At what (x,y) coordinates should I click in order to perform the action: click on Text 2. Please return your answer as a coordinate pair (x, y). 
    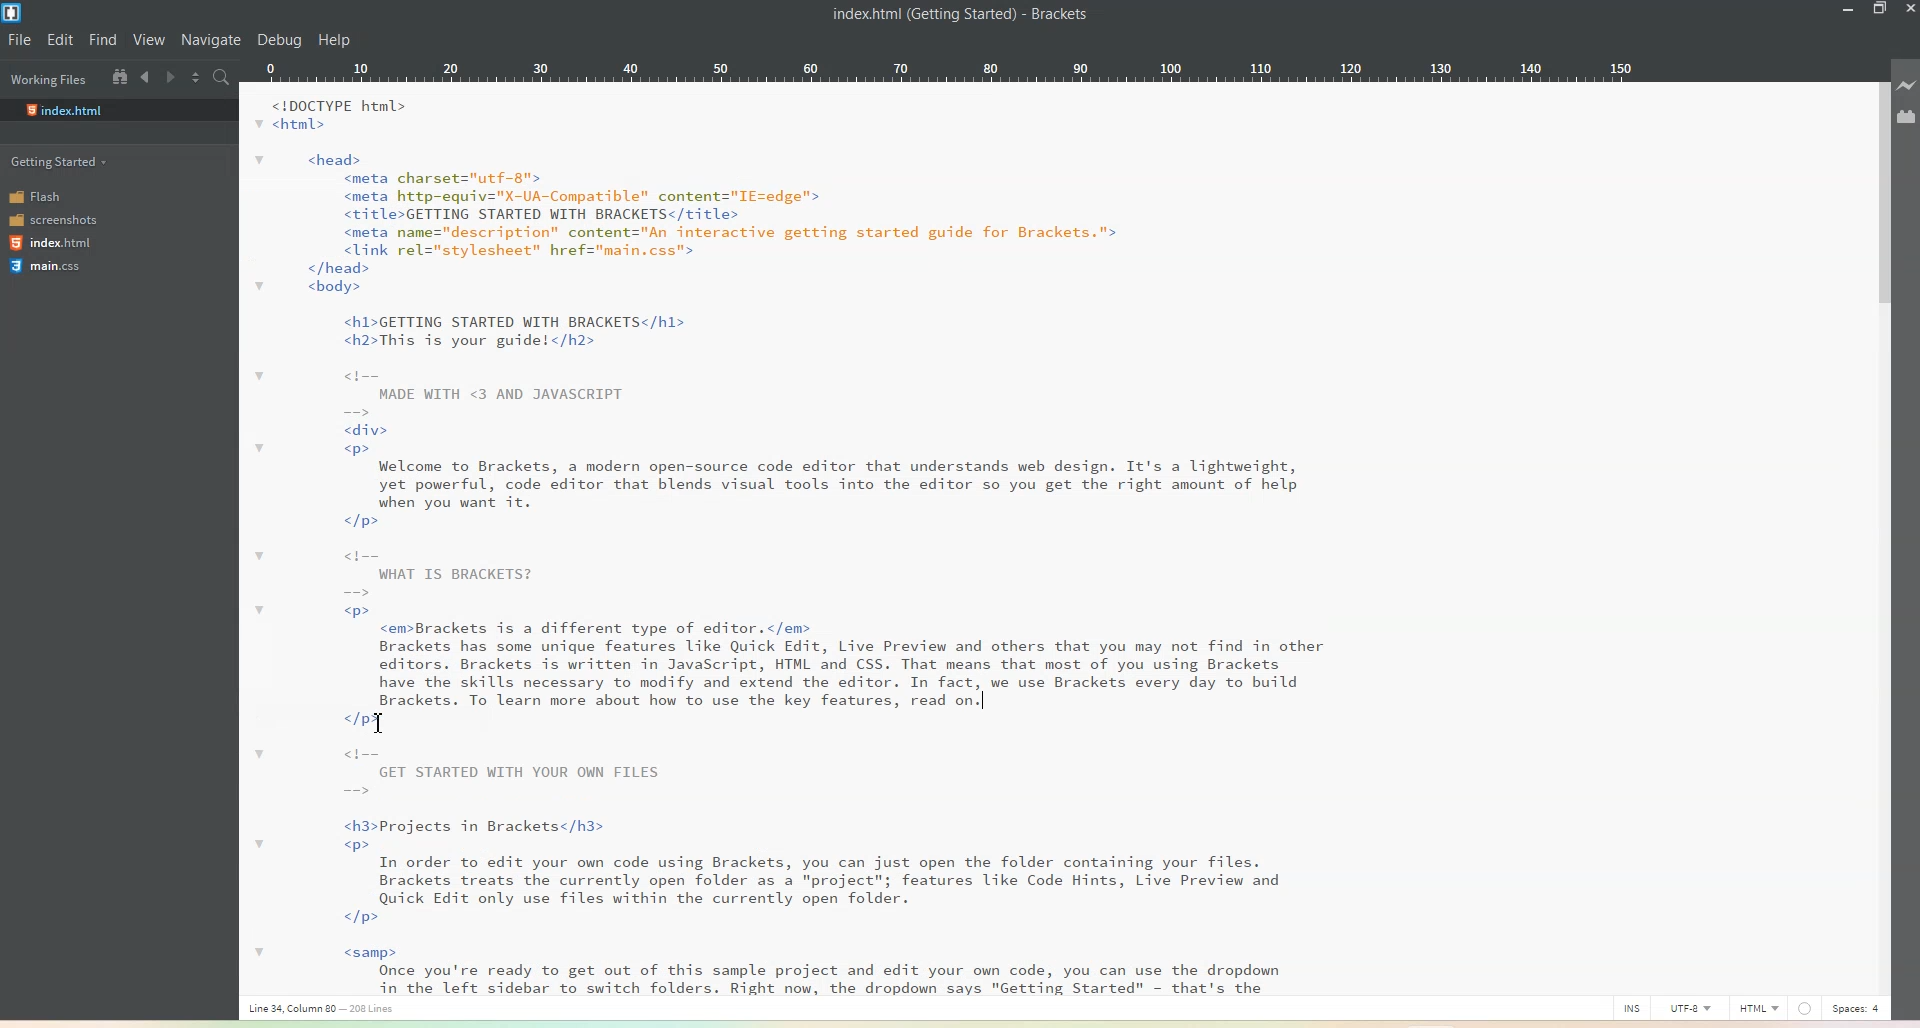
    Looking at the image, I should click on (961, 13).